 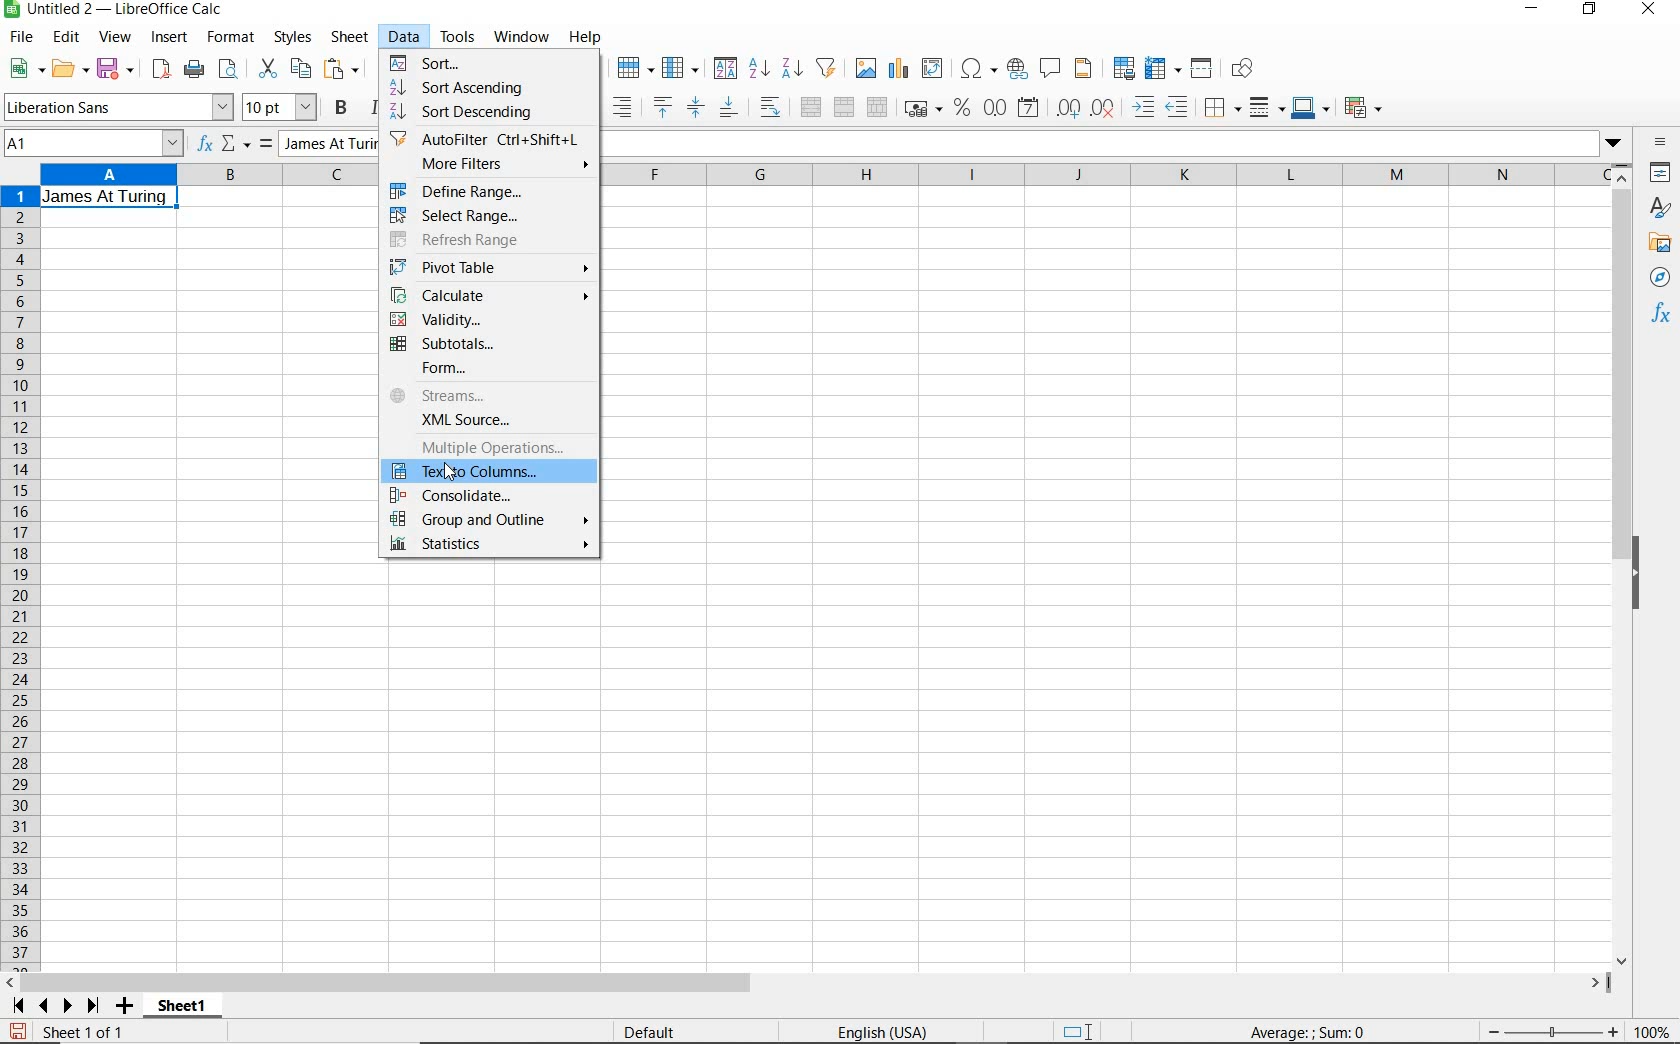 What do you see at coordinates (108, 201) in the screenshot?
I see `text` at bounding box center [108, 201].